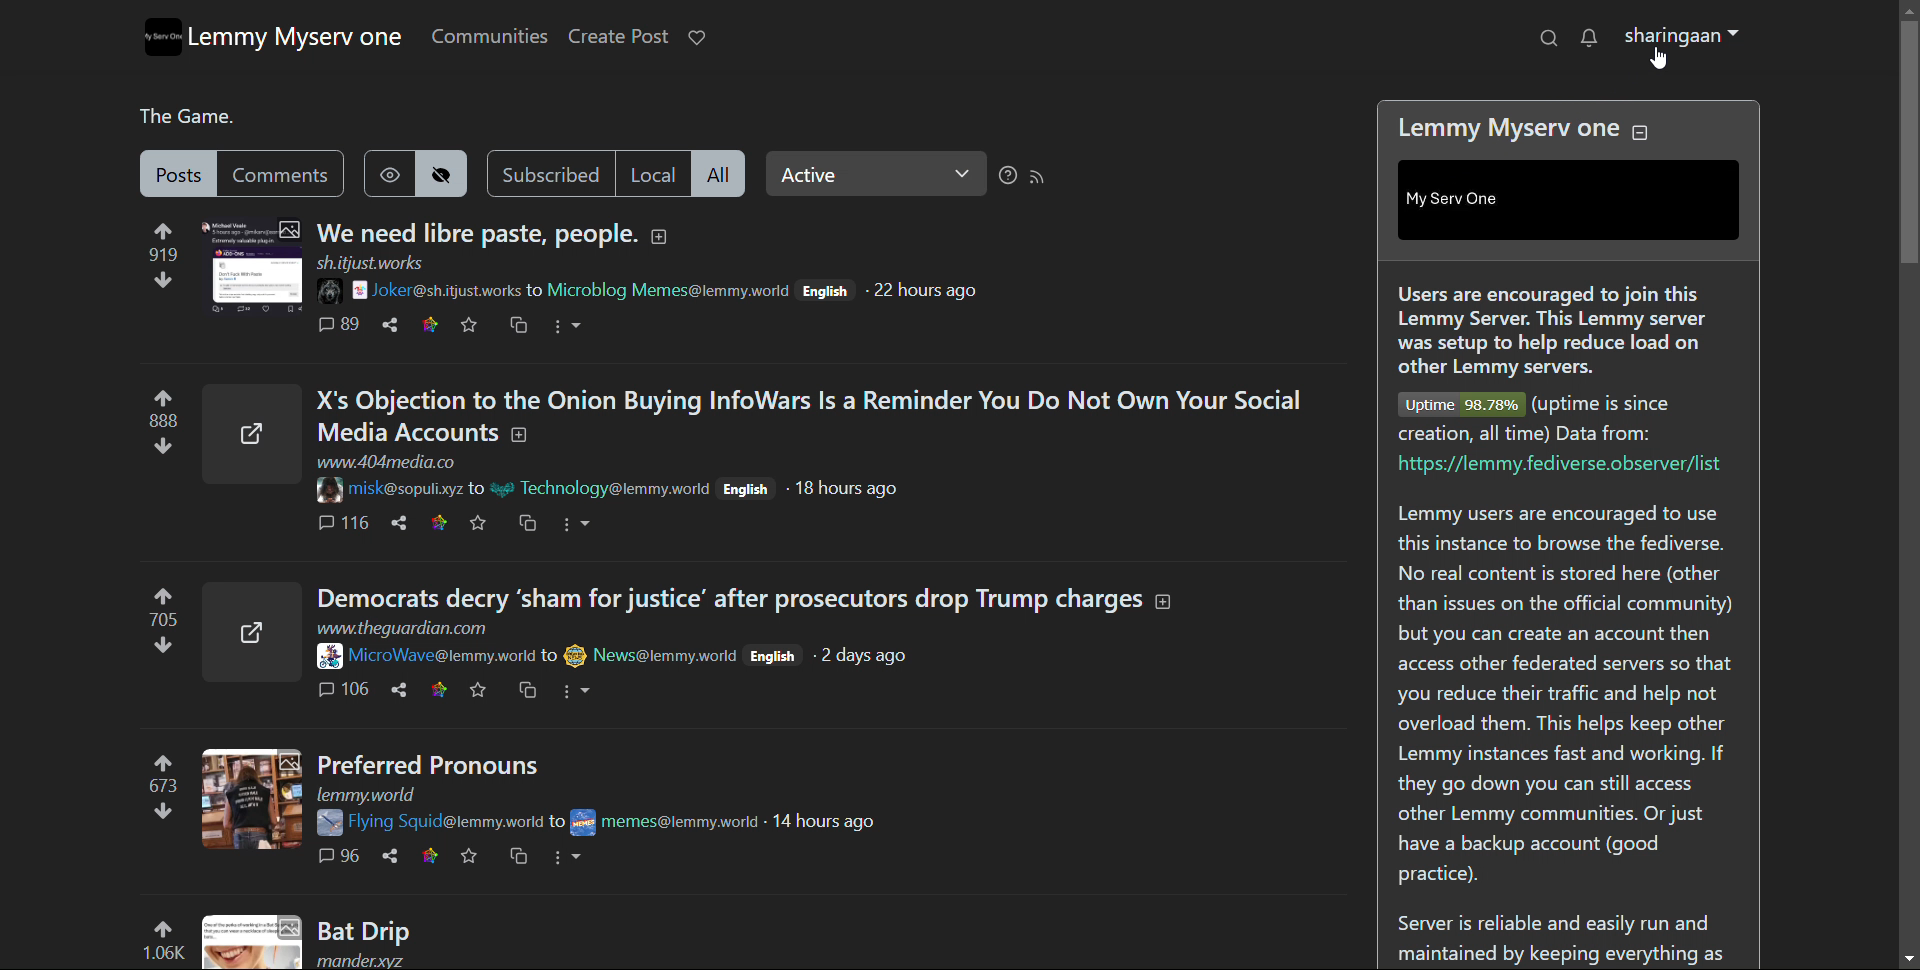 This screenshot has height=970, width=1920. Describe the element at coordinates (1556, 419) in the screenshot. I see `Uptime 98.78% (uptime is since
creation, all time) Data from:` at that location.